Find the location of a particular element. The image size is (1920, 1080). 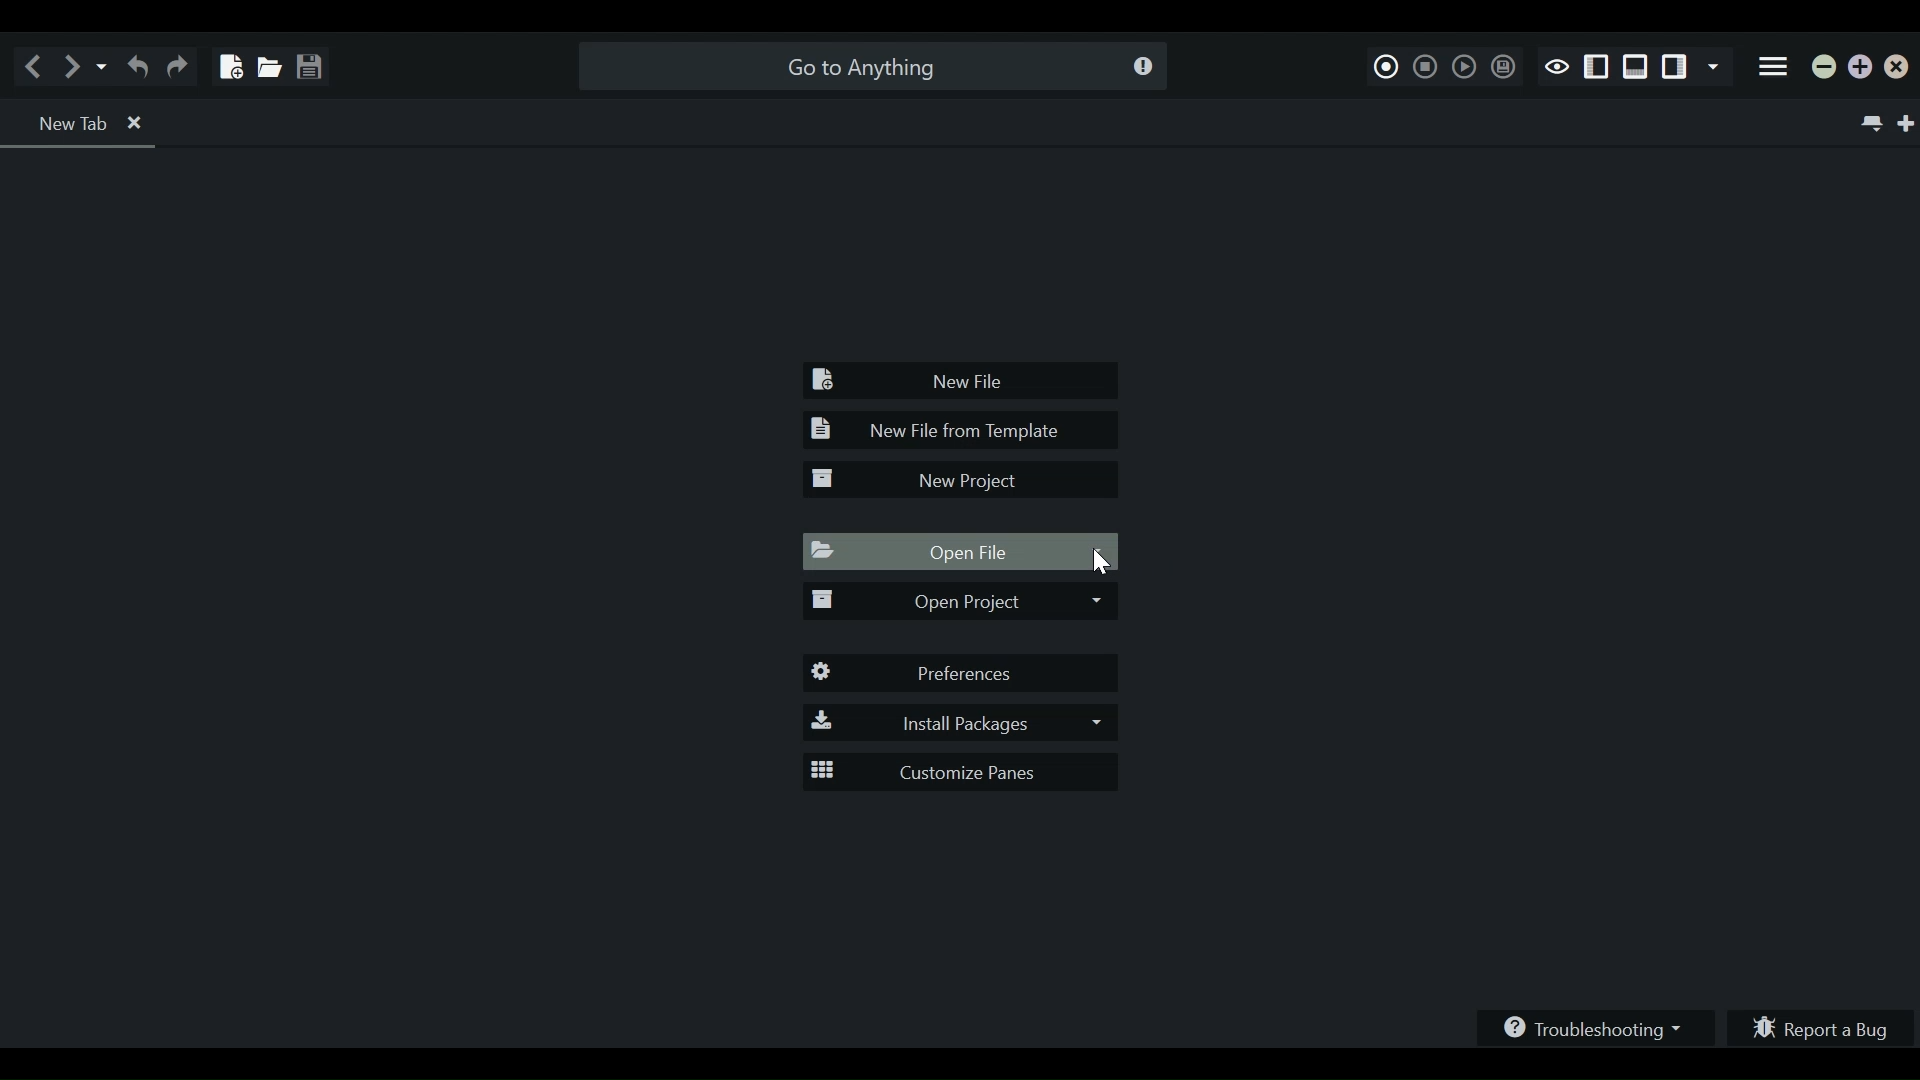

Customize Panes is located at coordinates (963, 773).